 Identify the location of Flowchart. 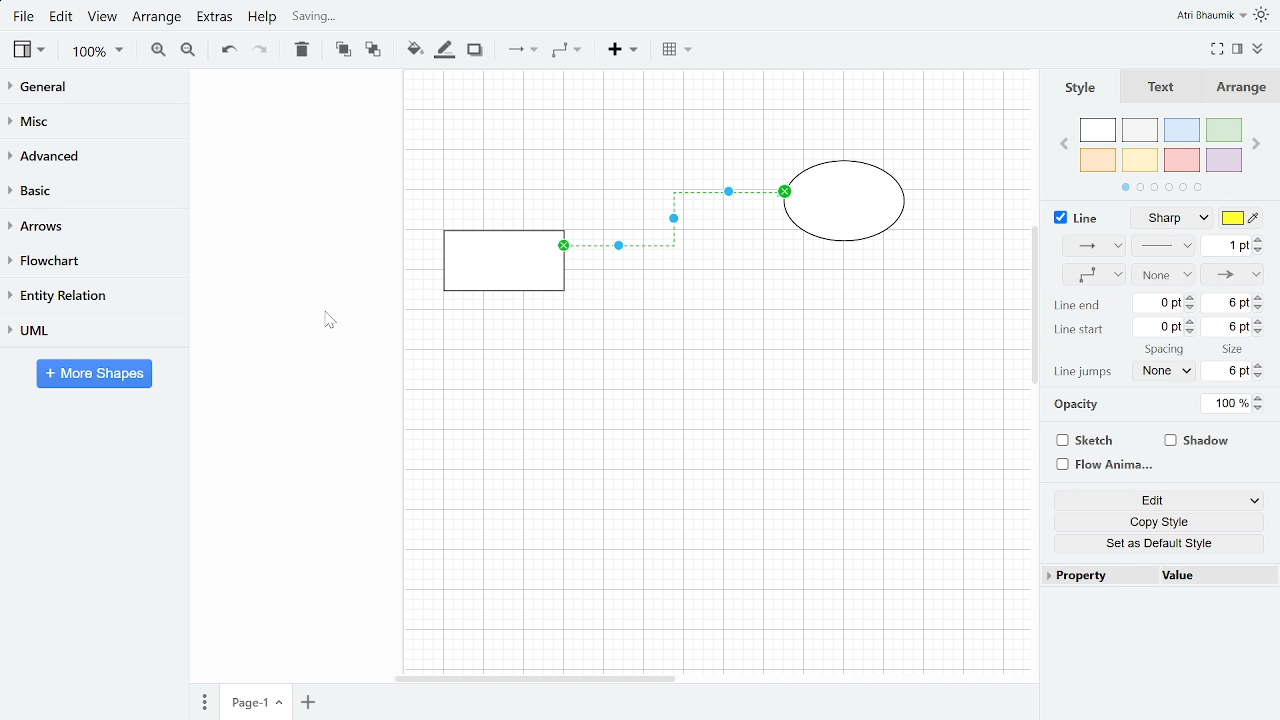
(89, 260).